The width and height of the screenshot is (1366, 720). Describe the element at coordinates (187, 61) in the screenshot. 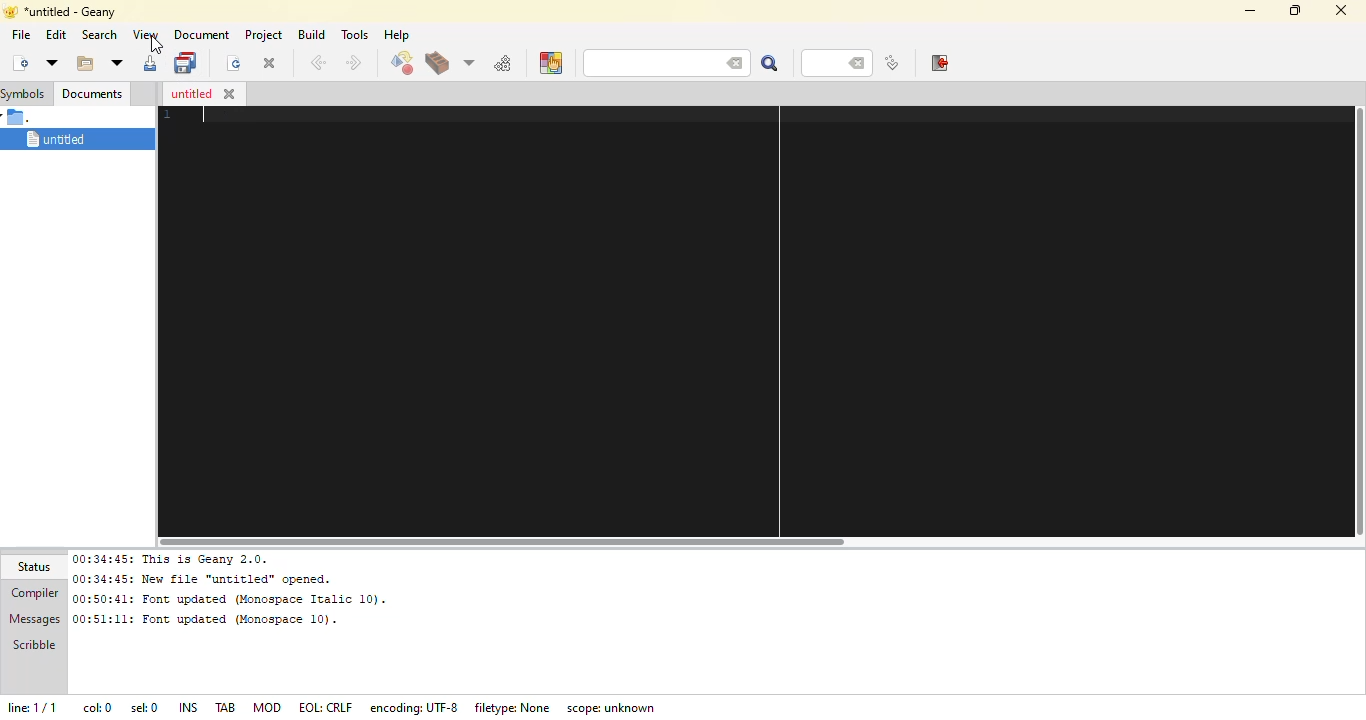

I see `save all` at that location.